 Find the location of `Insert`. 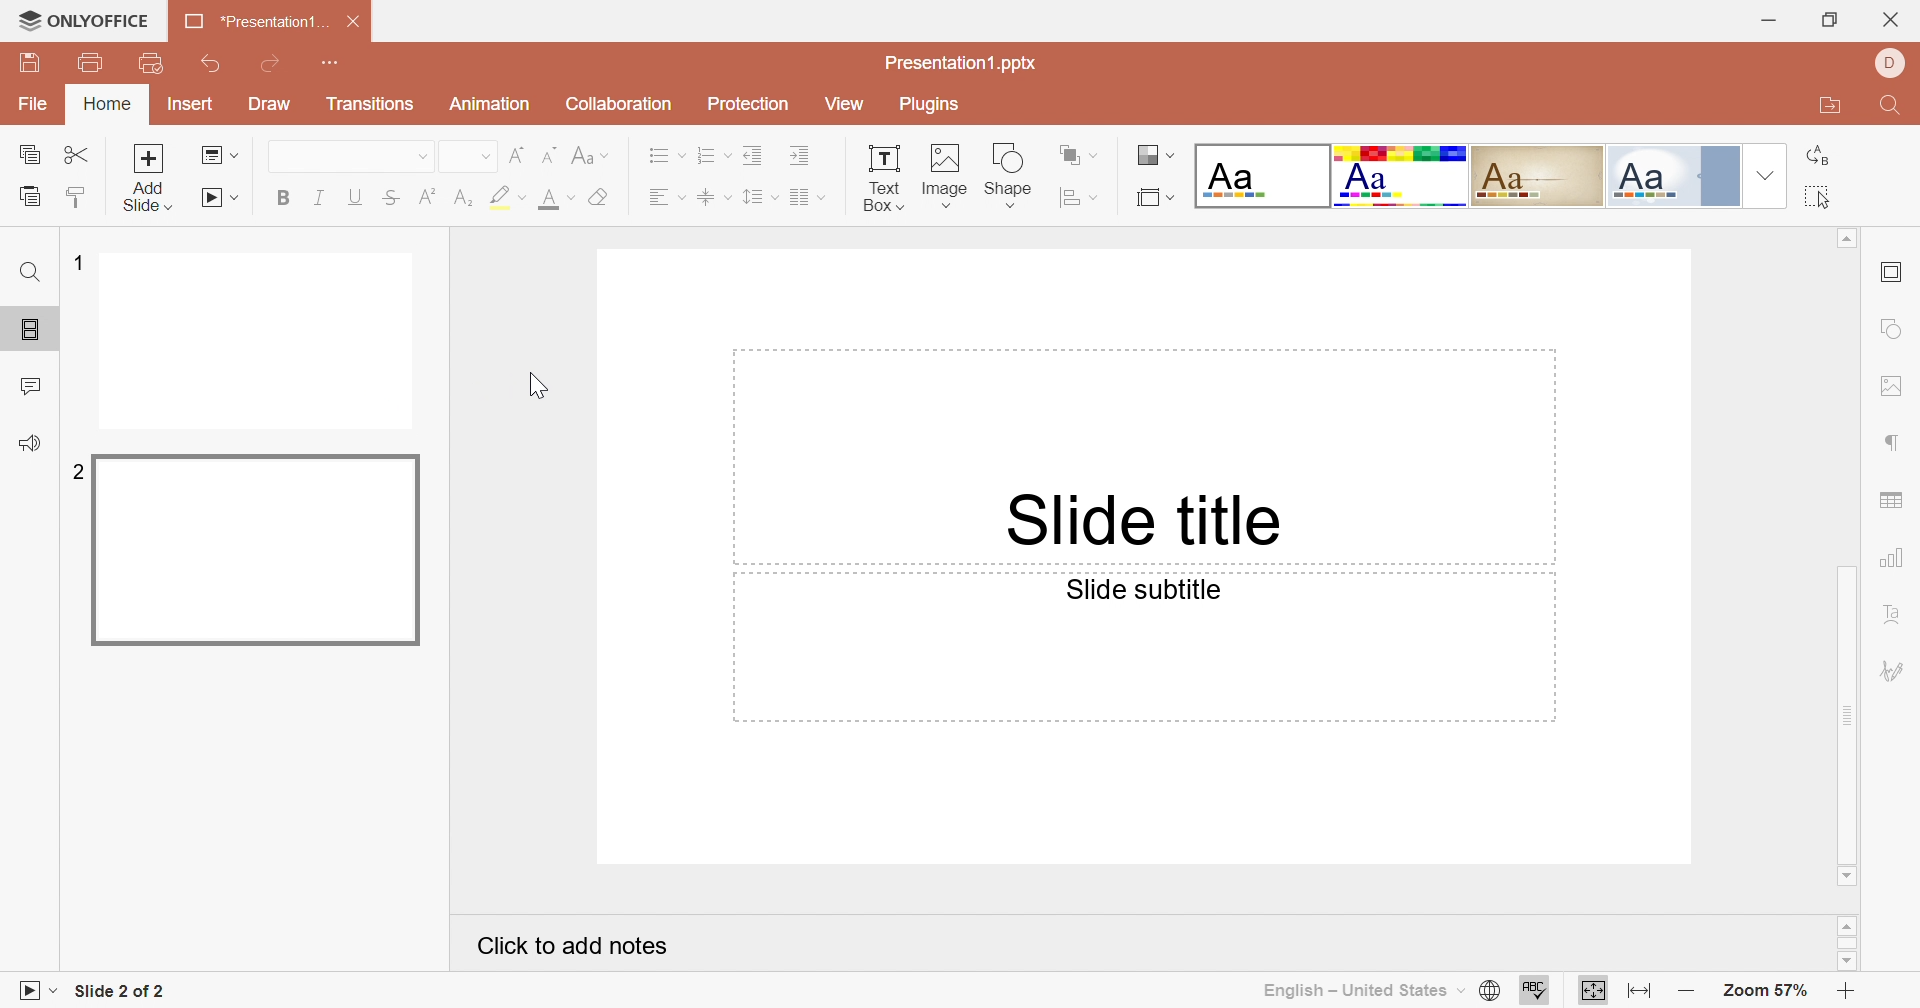

Insert is located at coordinates (198, 104).